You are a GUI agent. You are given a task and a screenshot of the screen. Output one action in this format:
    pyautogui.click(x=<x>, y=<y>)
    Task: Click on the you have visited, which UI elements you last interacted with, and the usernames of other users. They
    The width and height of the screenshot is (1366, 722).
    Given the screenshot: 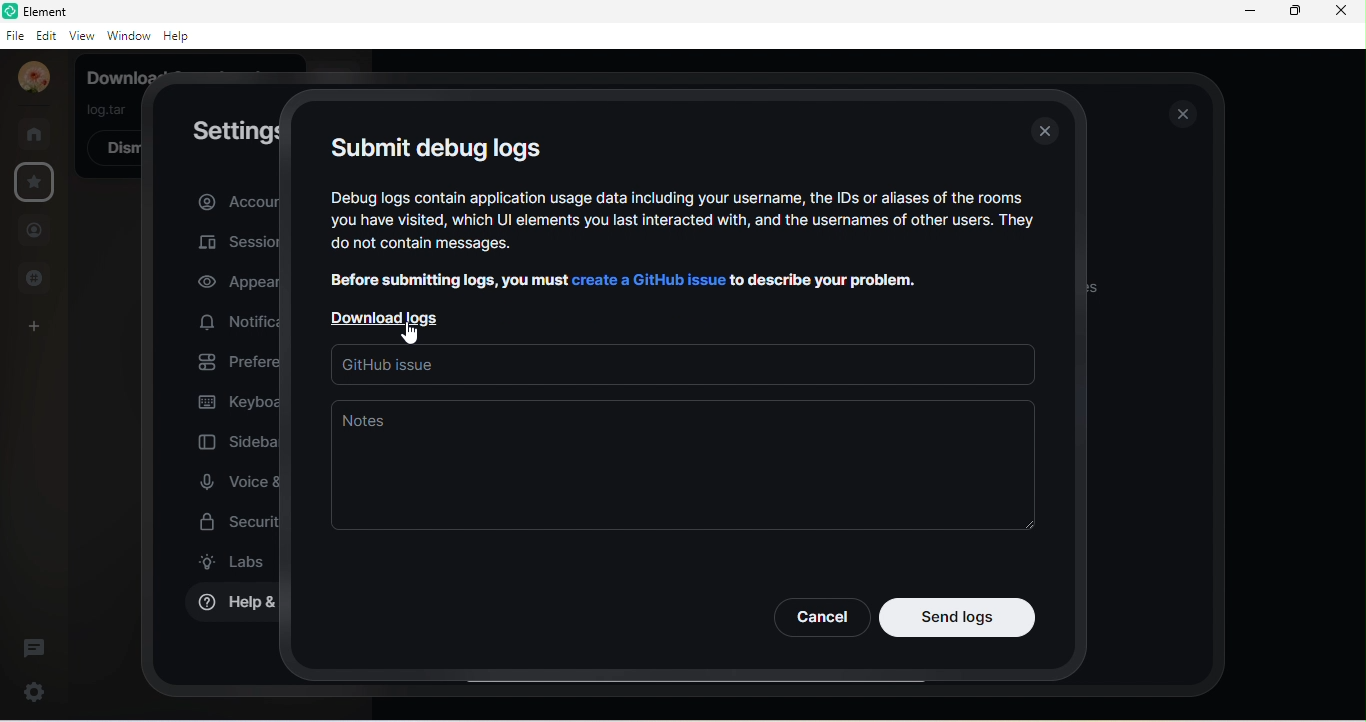 What is the action you would take?
    pyautogui.click(x=685, y=222)
    